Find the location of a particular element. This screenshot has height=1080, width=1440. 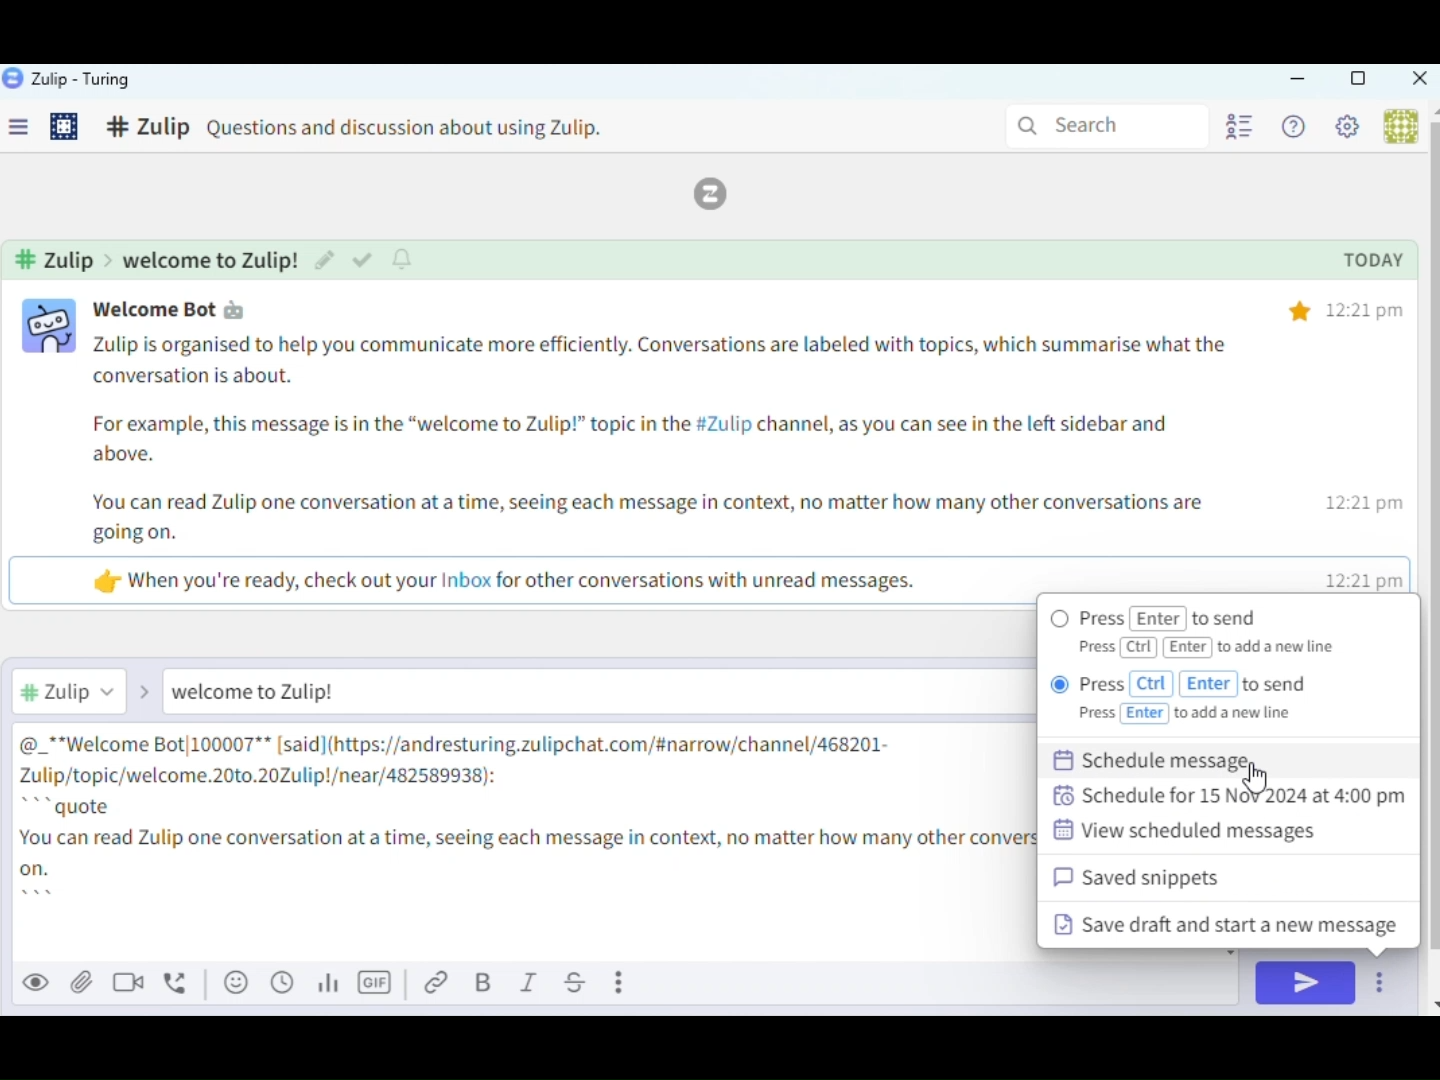

star is located at coordinates (1300, 308).